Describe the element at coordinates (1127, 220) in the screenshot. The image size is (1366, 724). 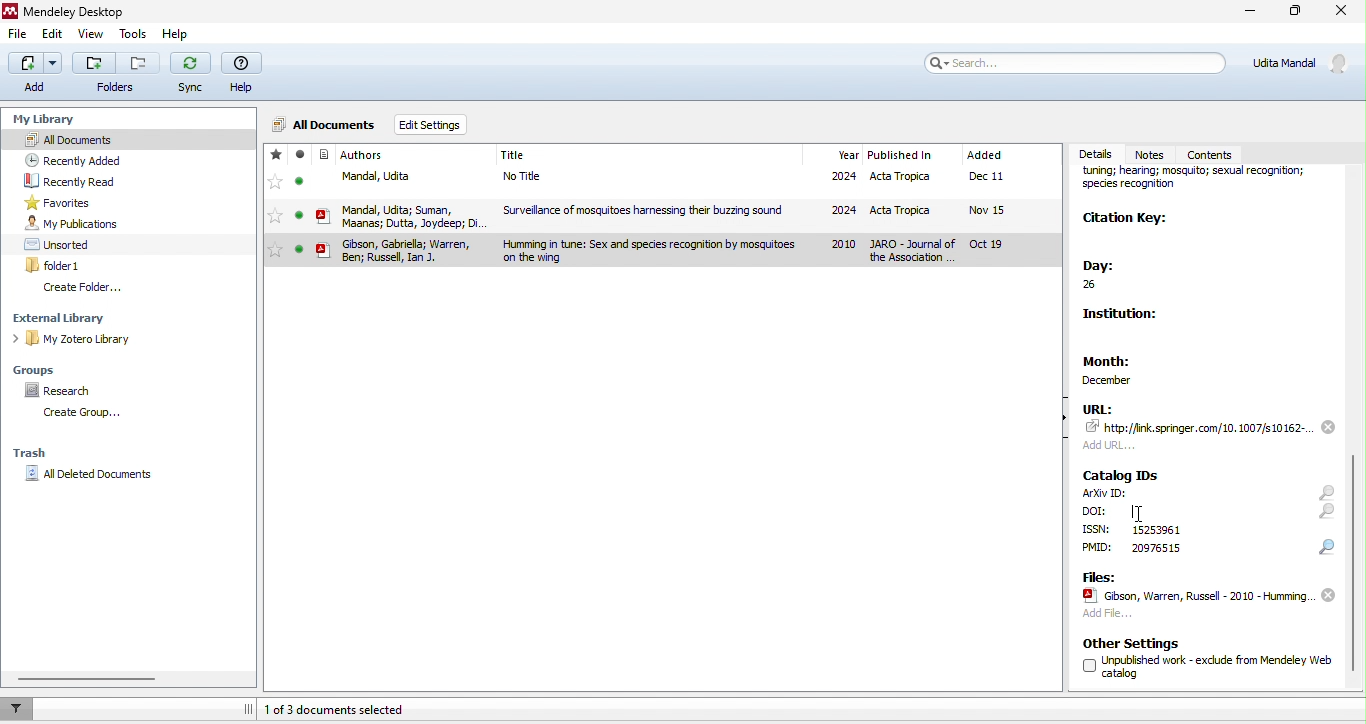
I see `citation key` at that location.